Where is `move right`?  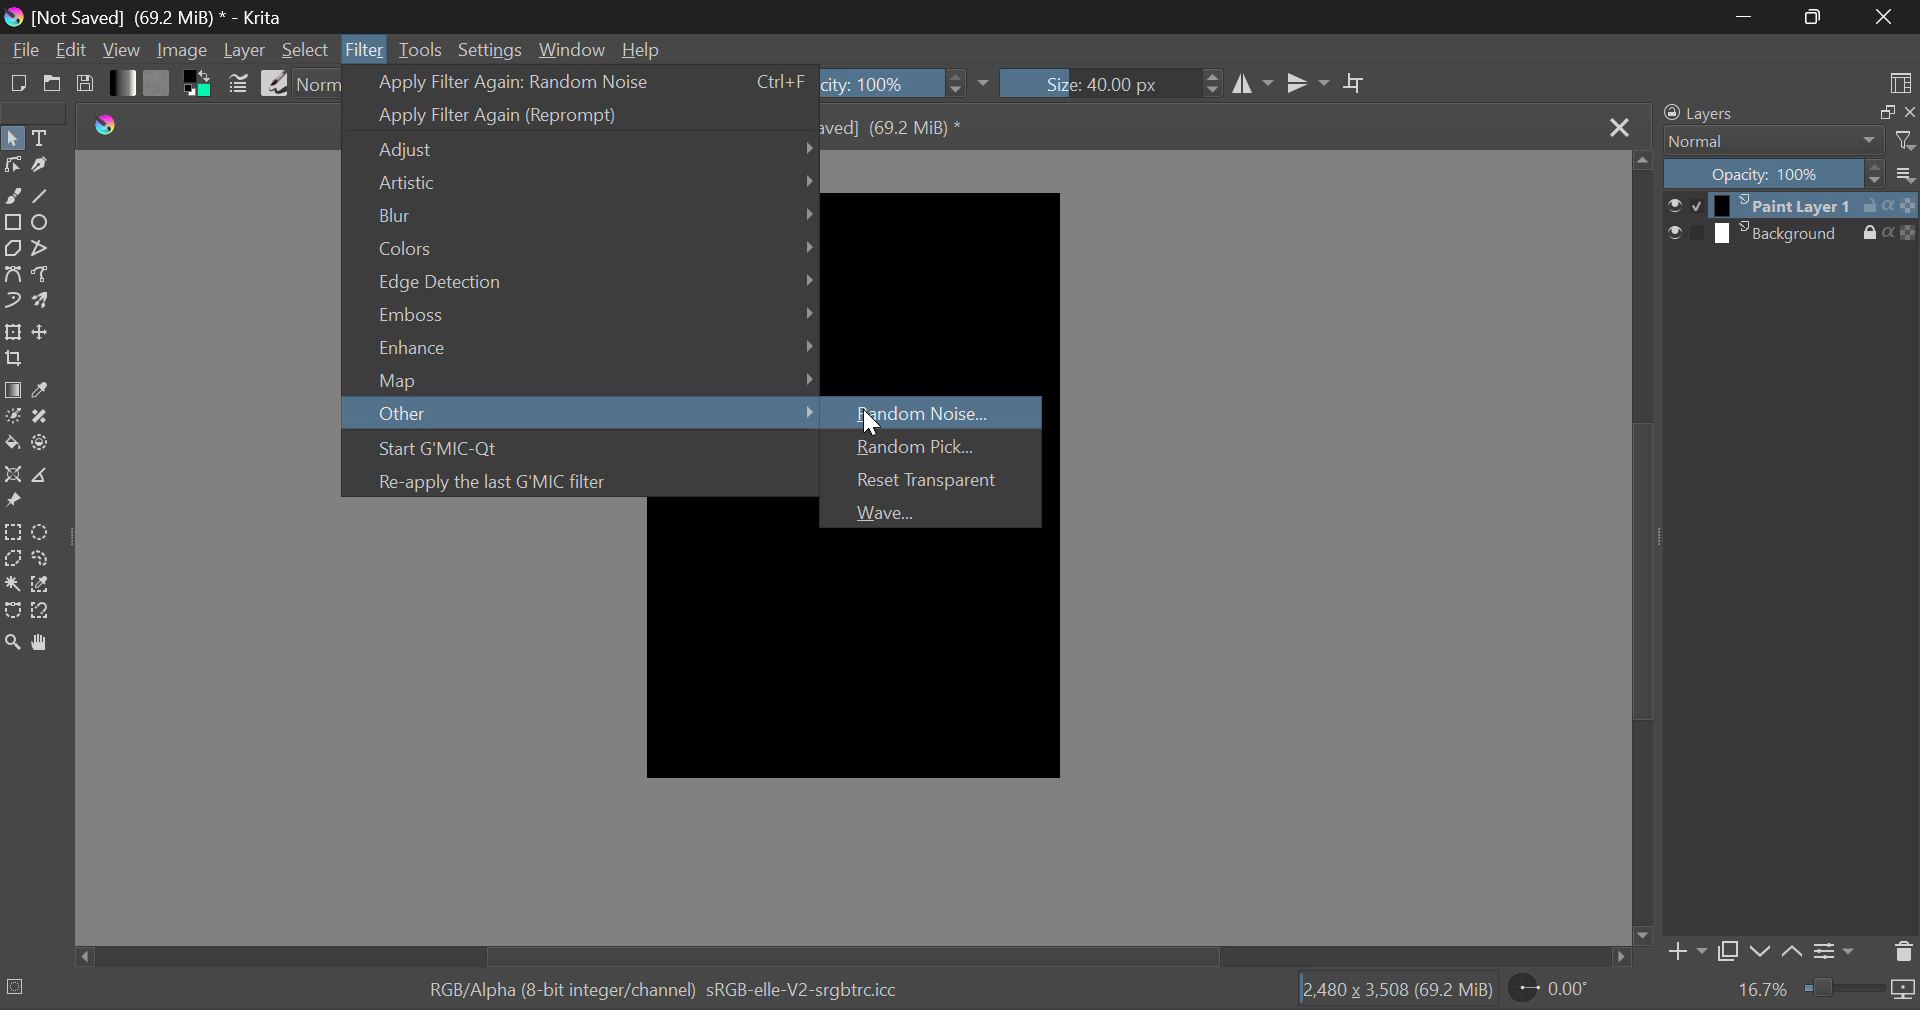
move right is located at coordinates (1617, 954).